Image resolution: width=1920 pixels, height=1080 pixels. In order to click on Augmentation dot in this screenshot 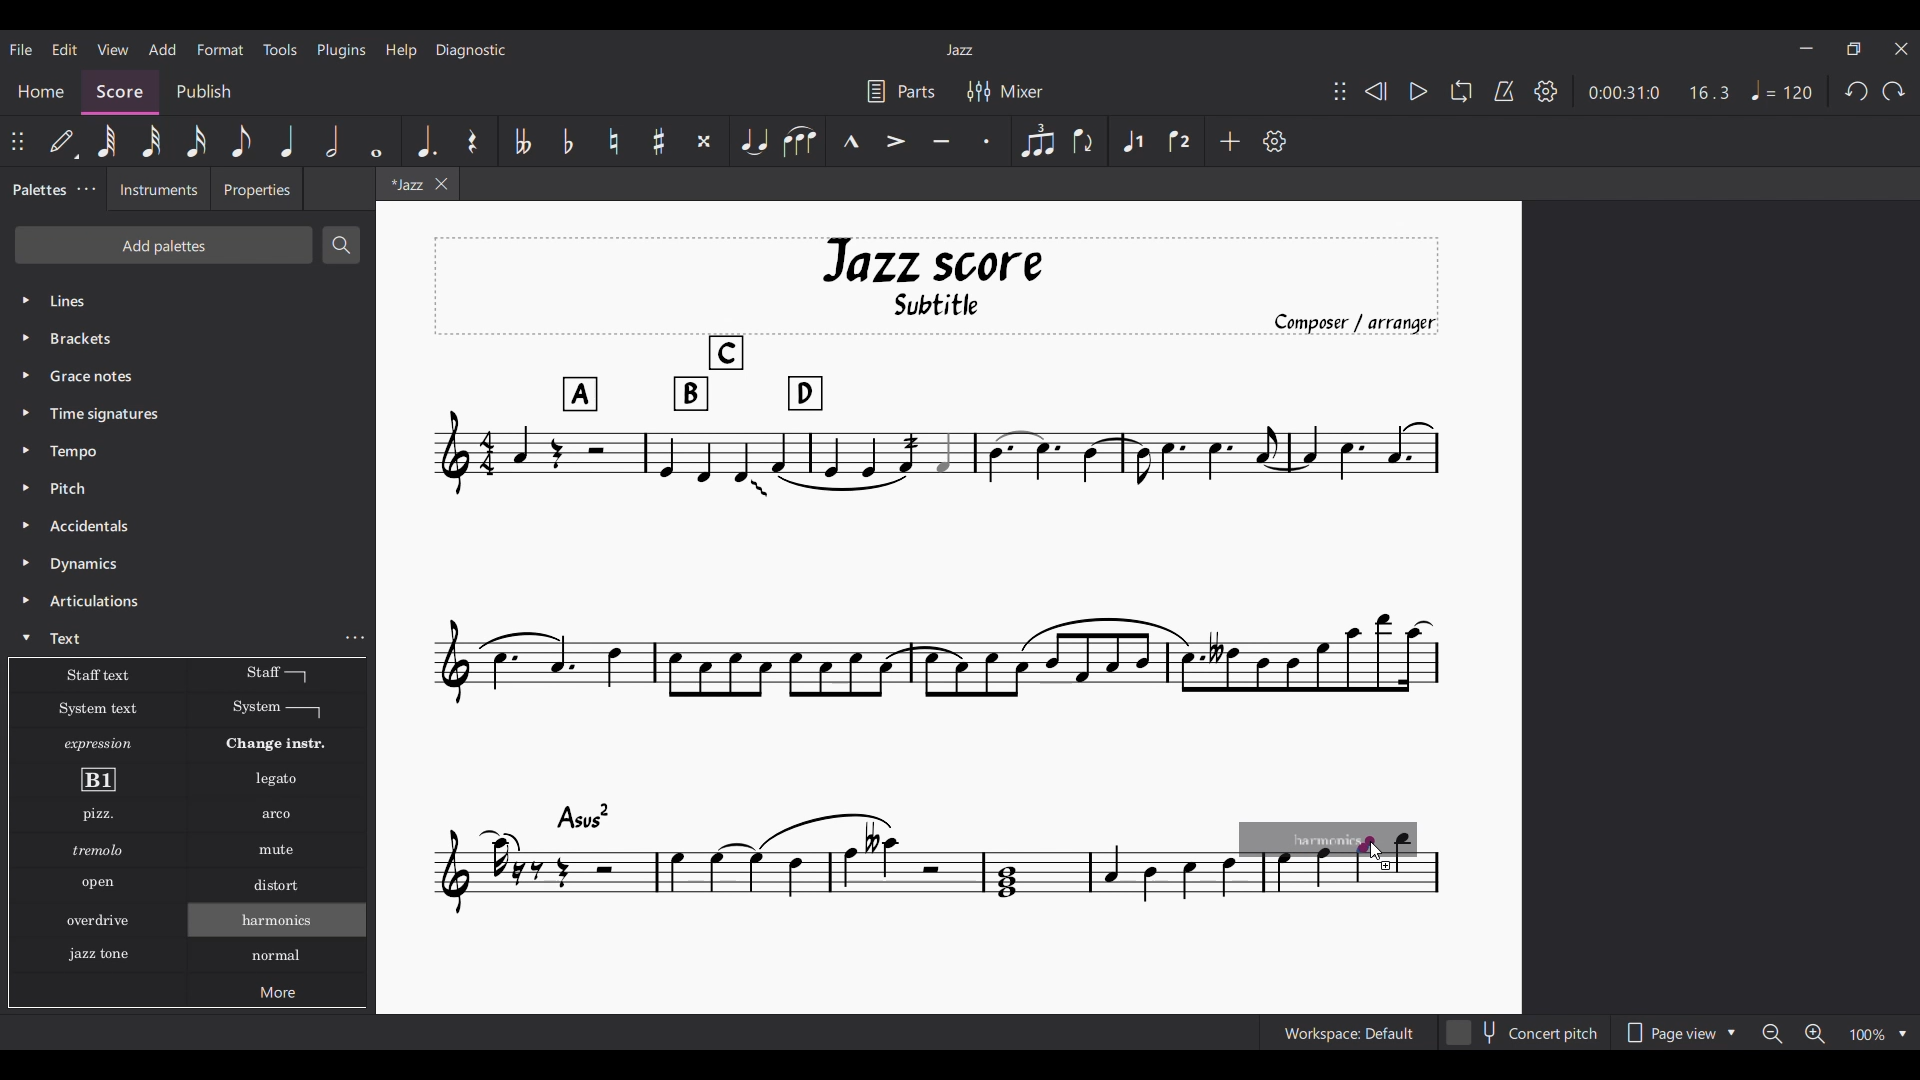, I will do `click(424, 141)`.